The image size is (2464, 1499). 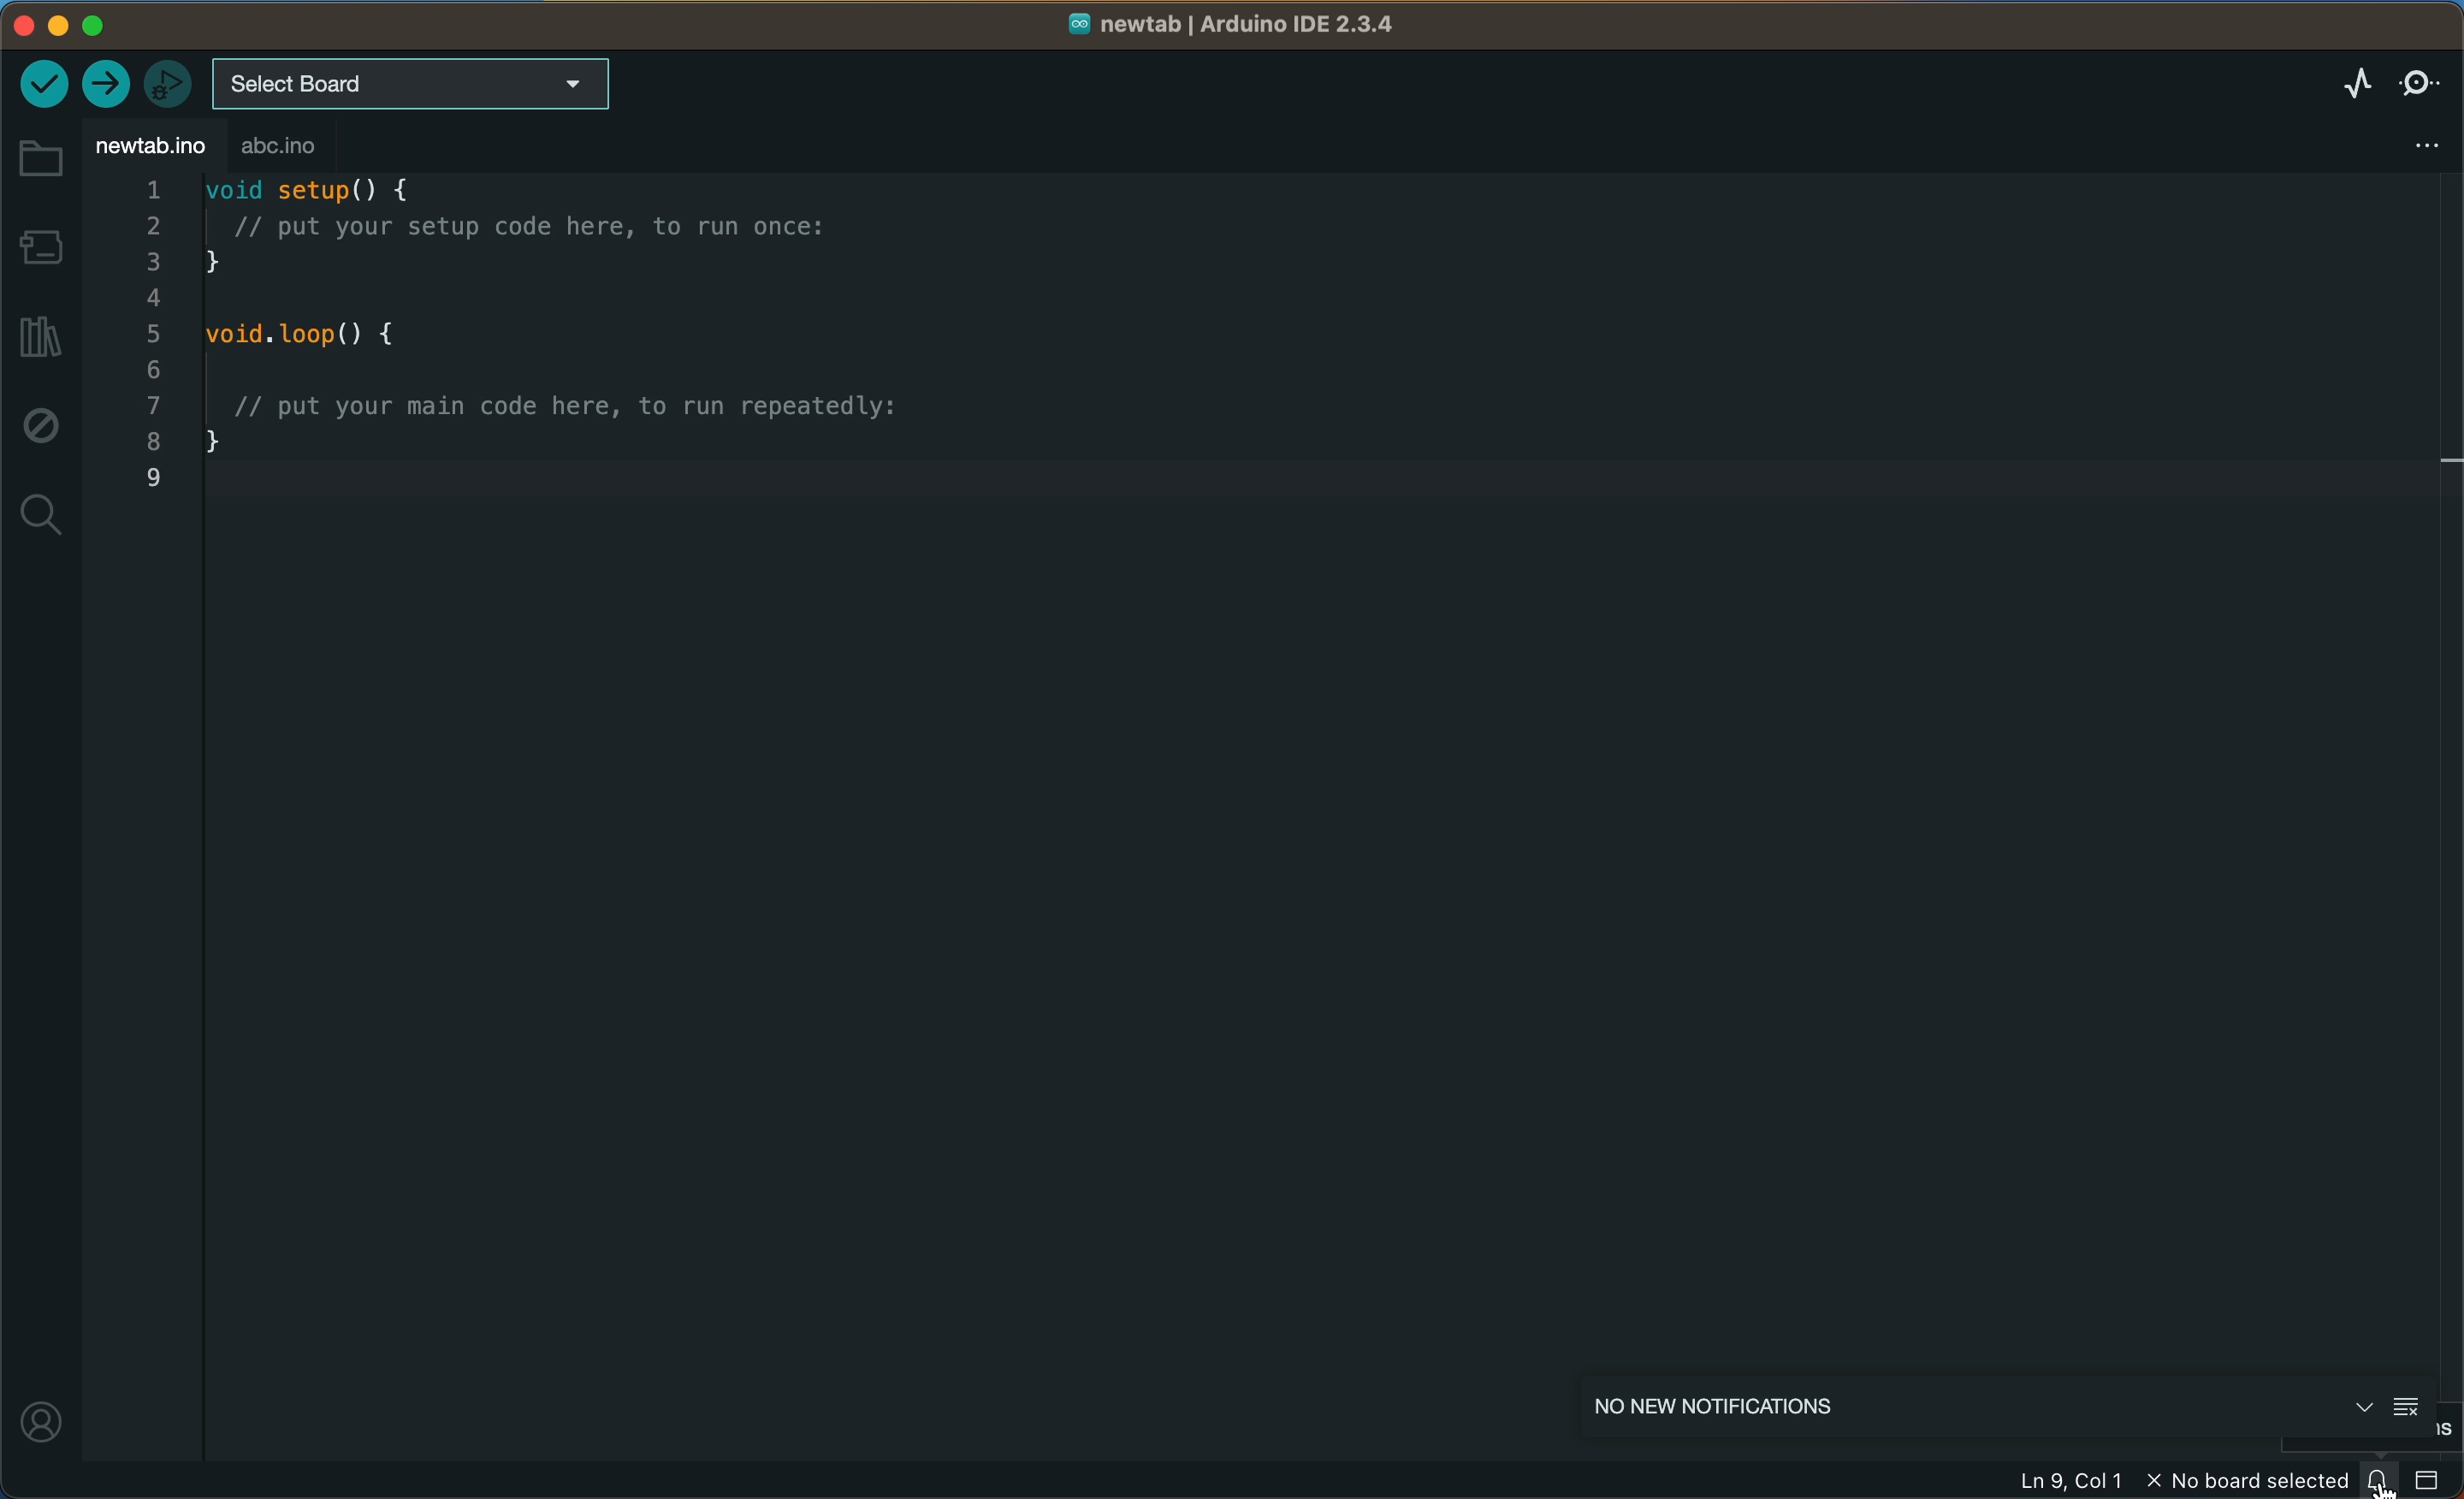 I want to click on board selecter, so click(x=413, y=85).